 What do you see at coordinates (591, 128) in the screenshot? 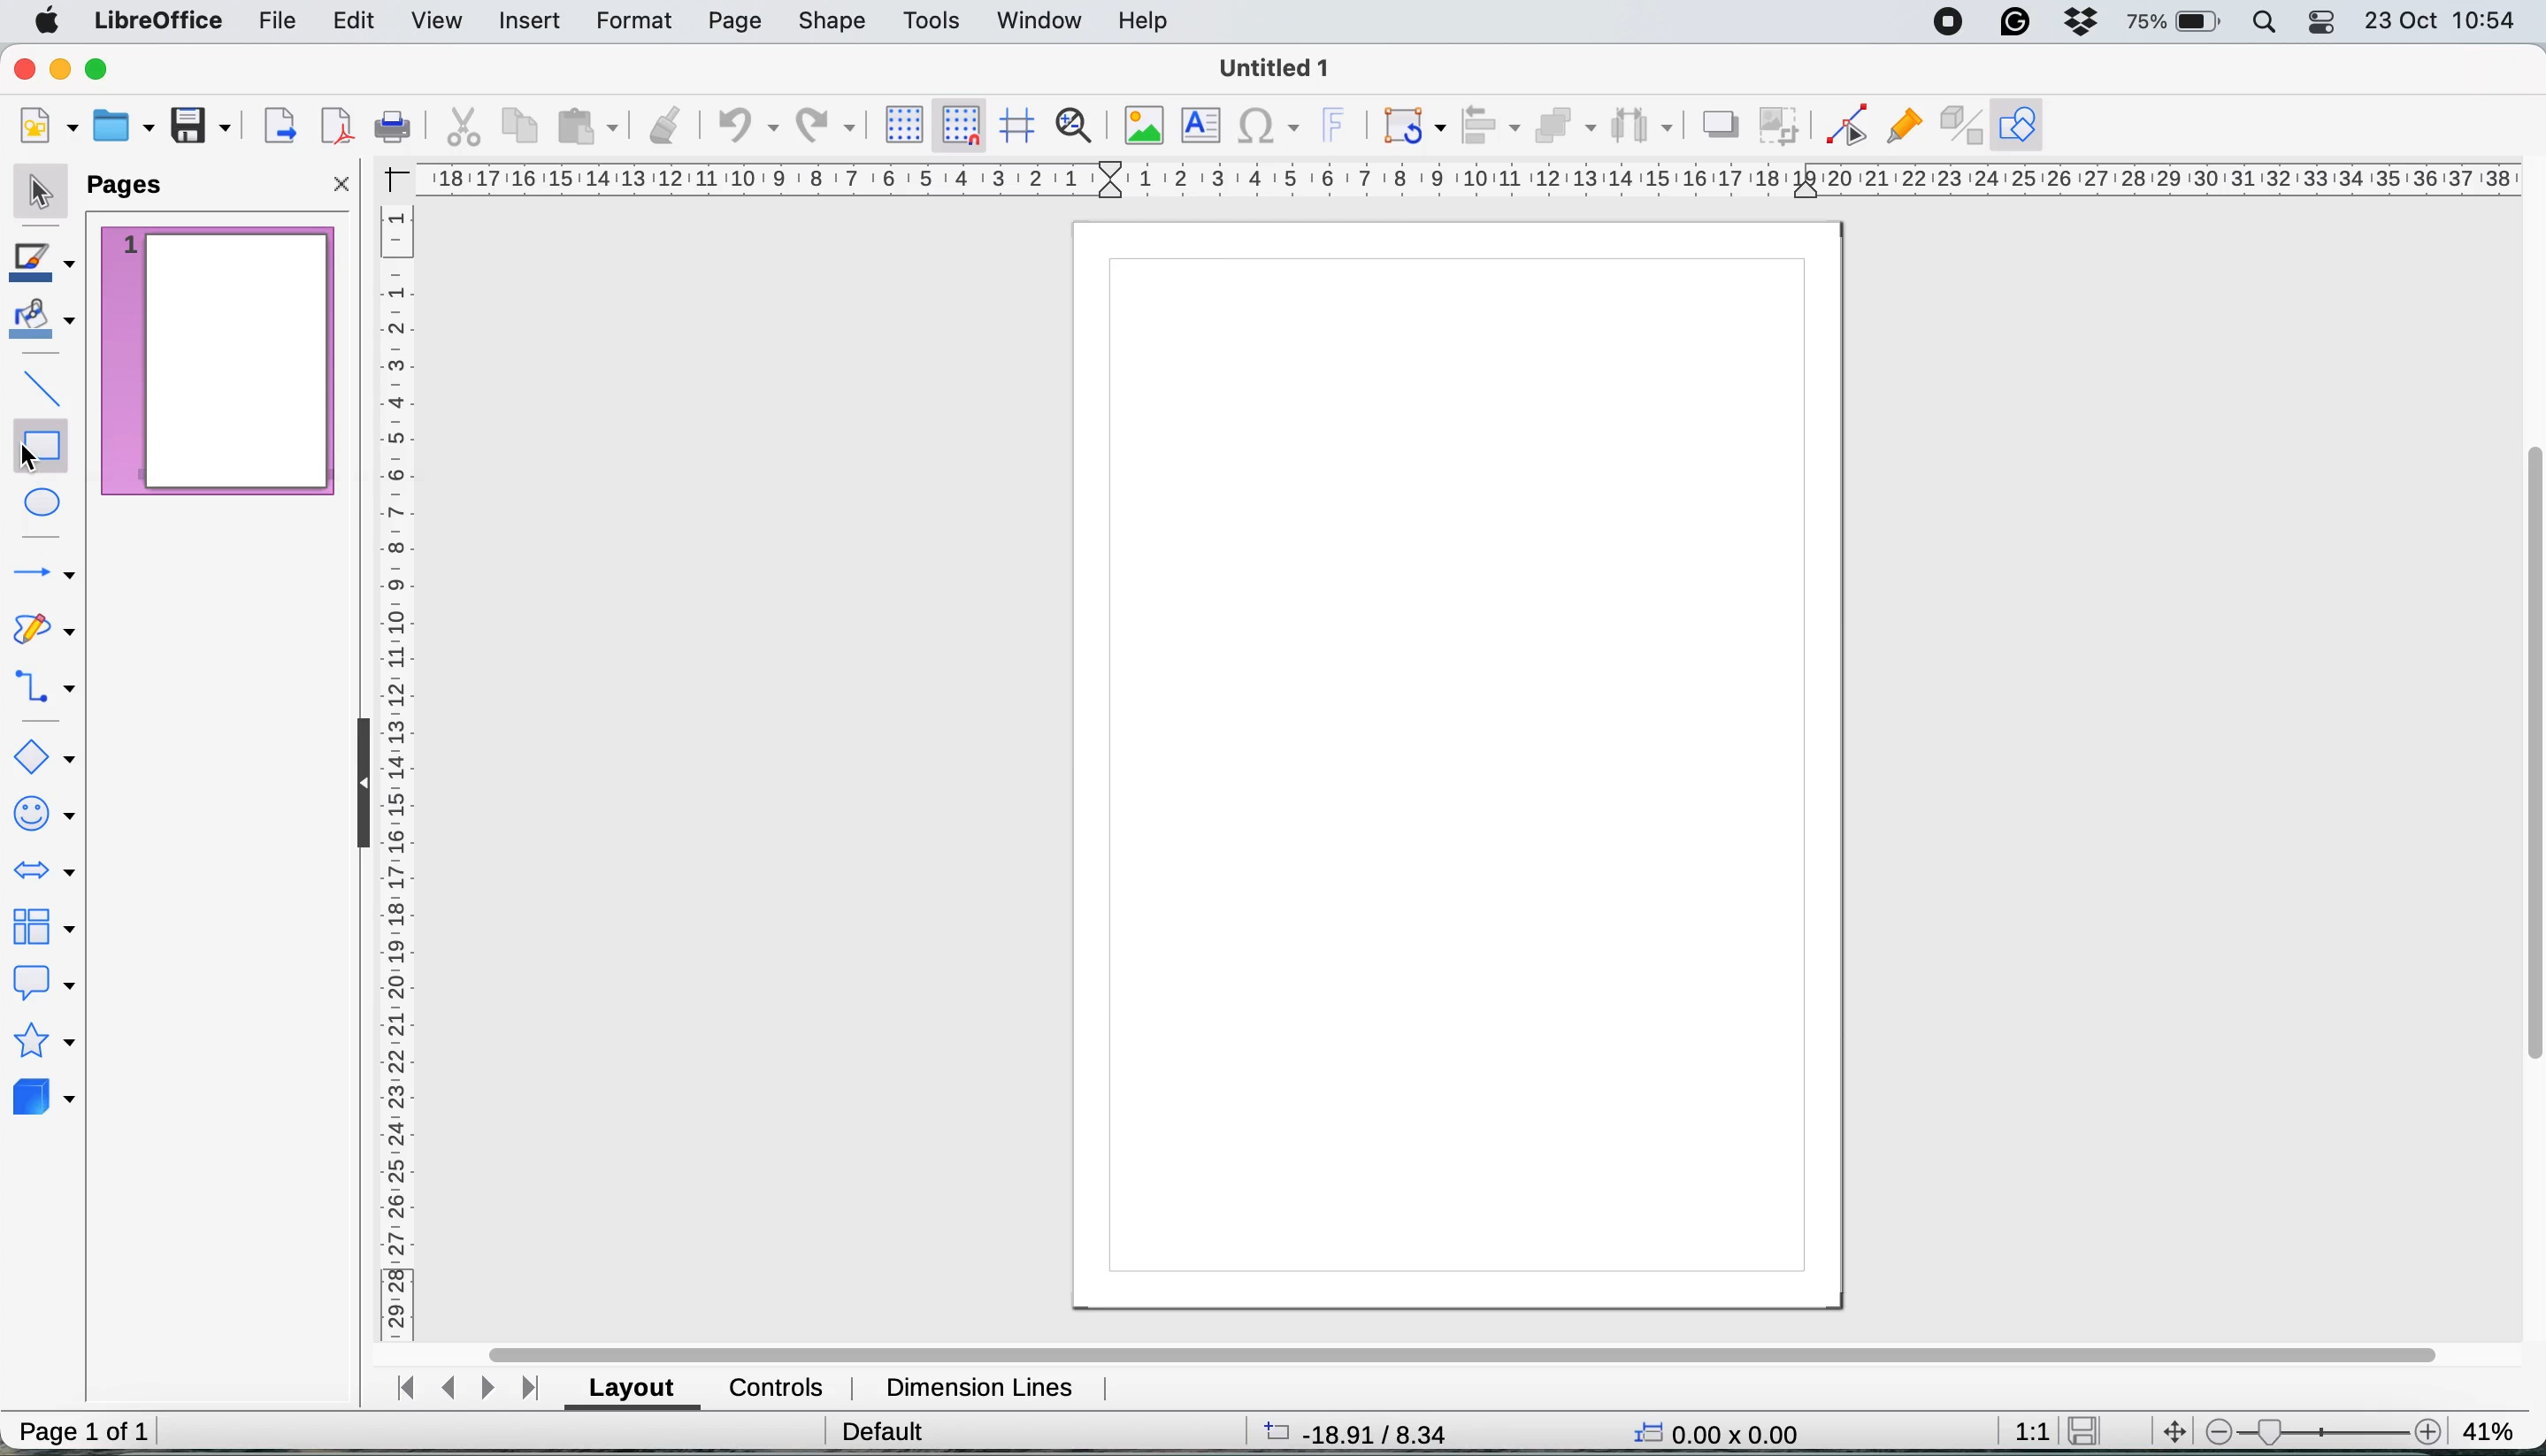
I see `paste` at bounding box center [591, 128].